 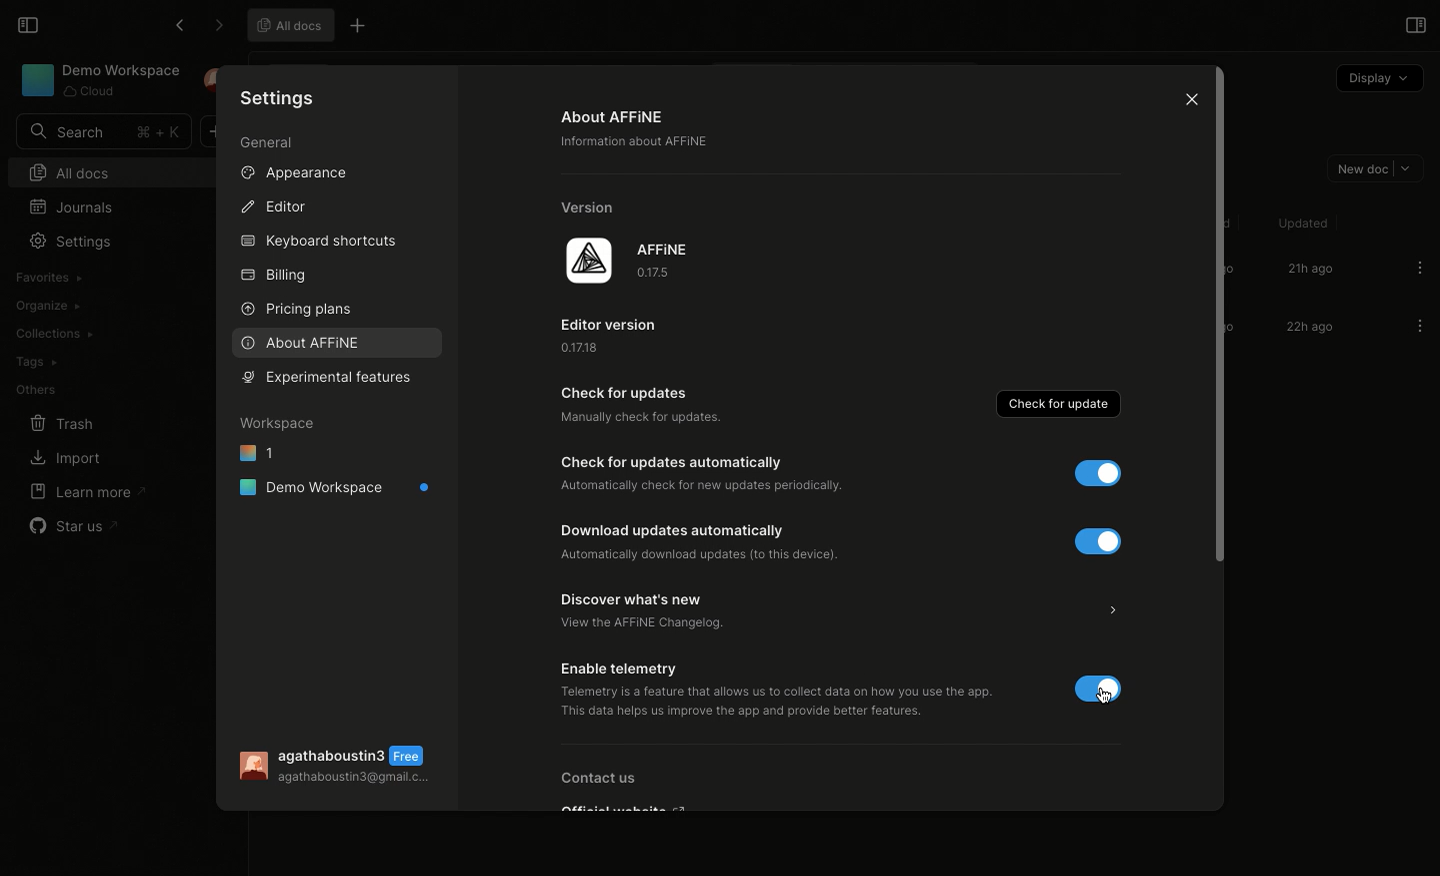 I want to click on Workspace, so click(x=279, y=422).